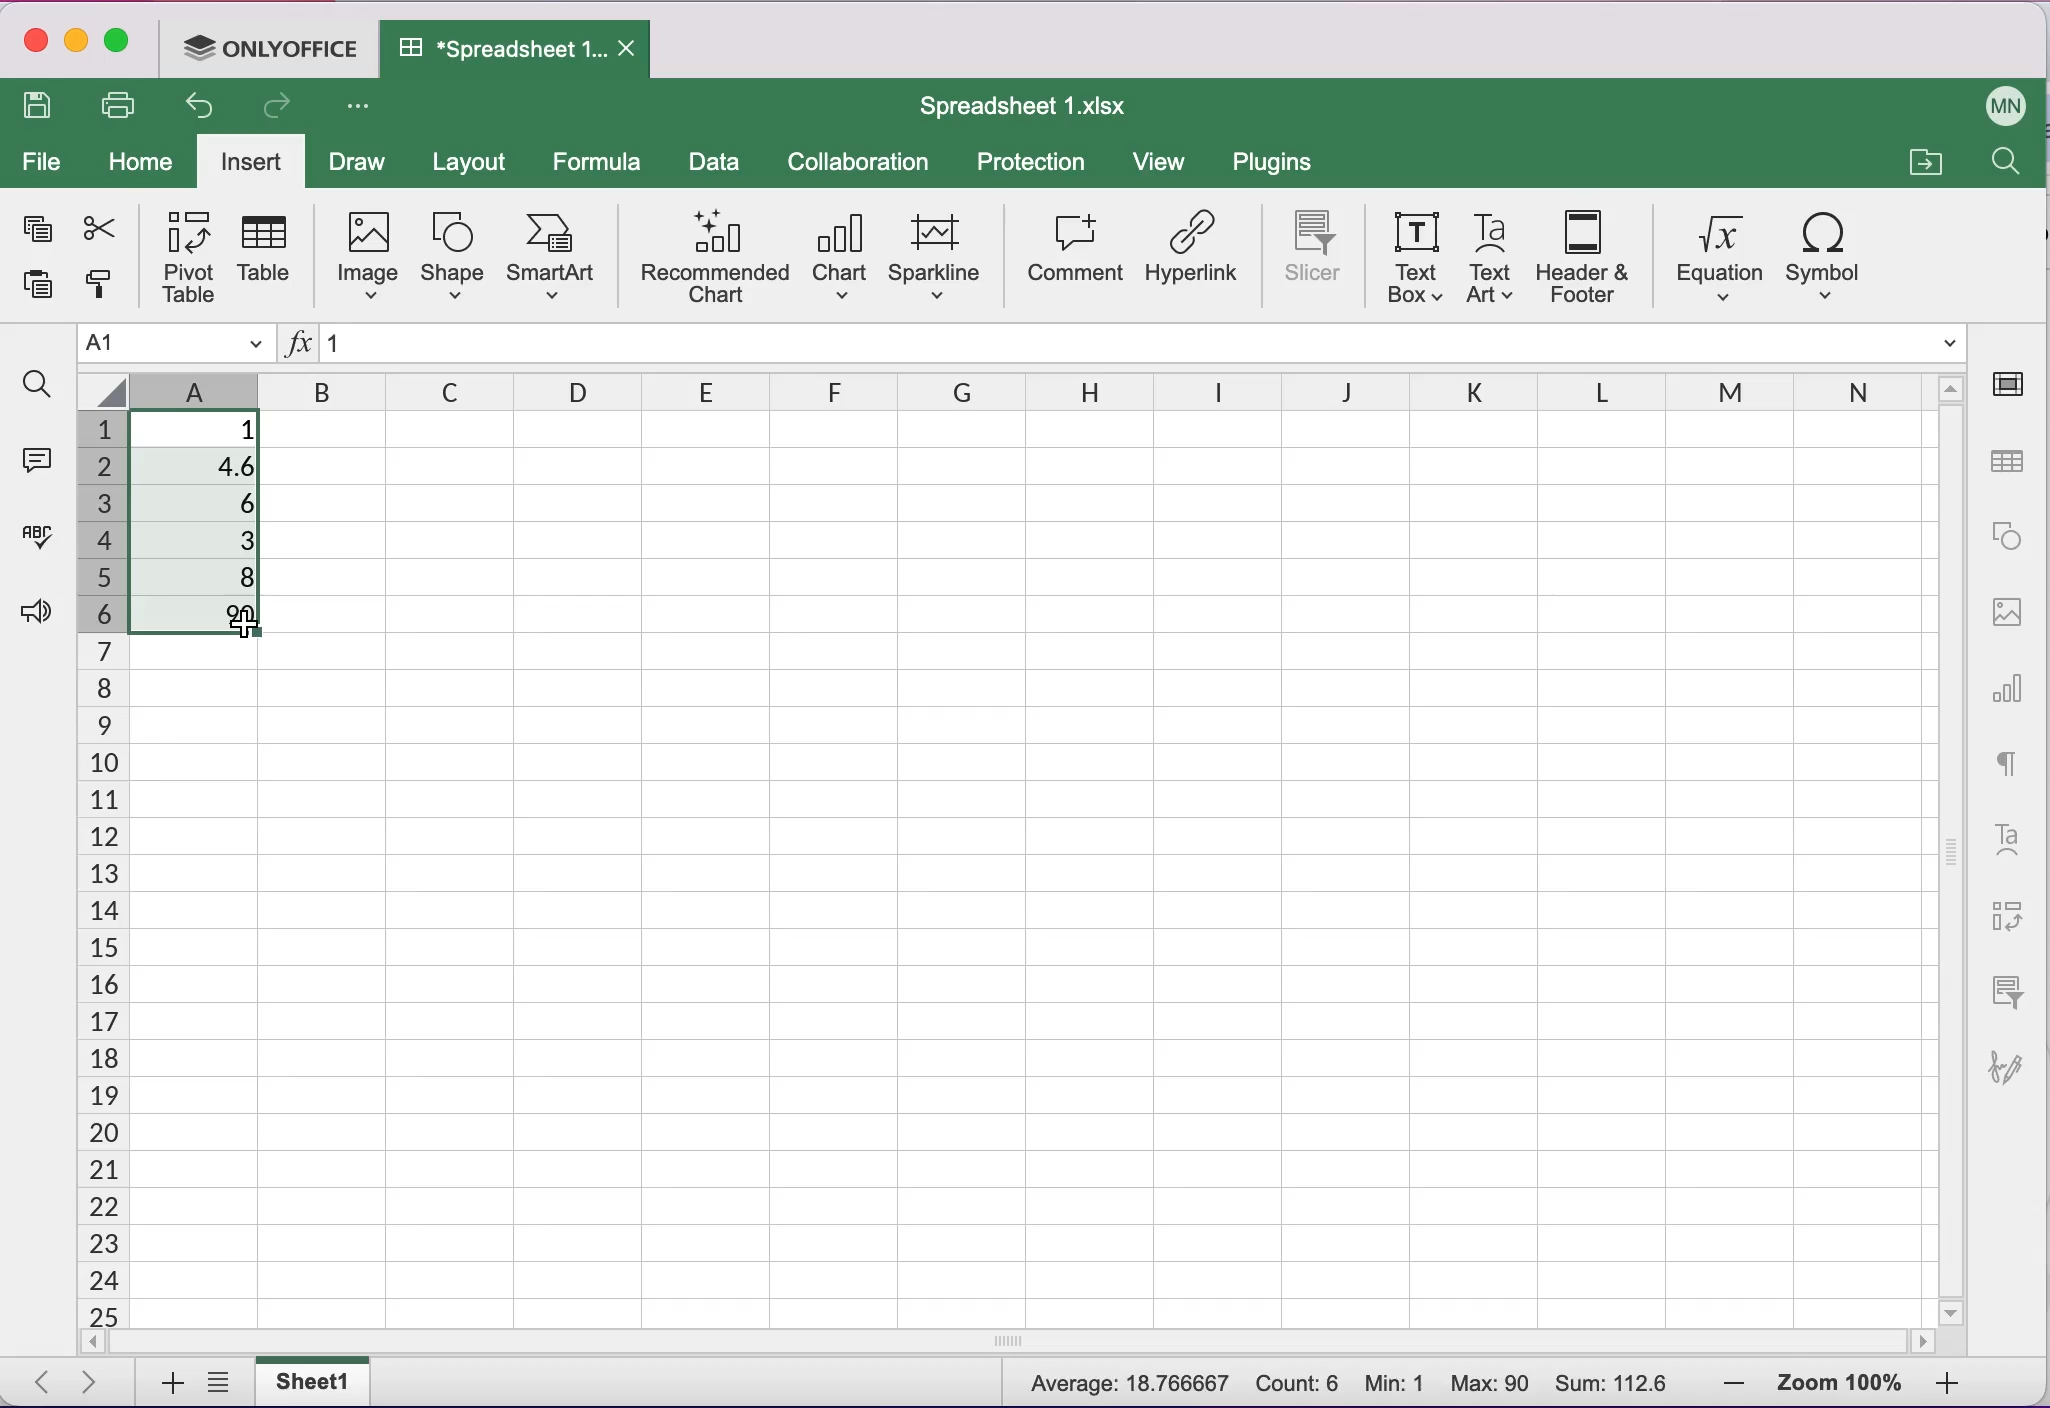 The image size is (2050, 1408). Describe the element at coordinates (208, 539) in the screenshot. I see `3` at that location.